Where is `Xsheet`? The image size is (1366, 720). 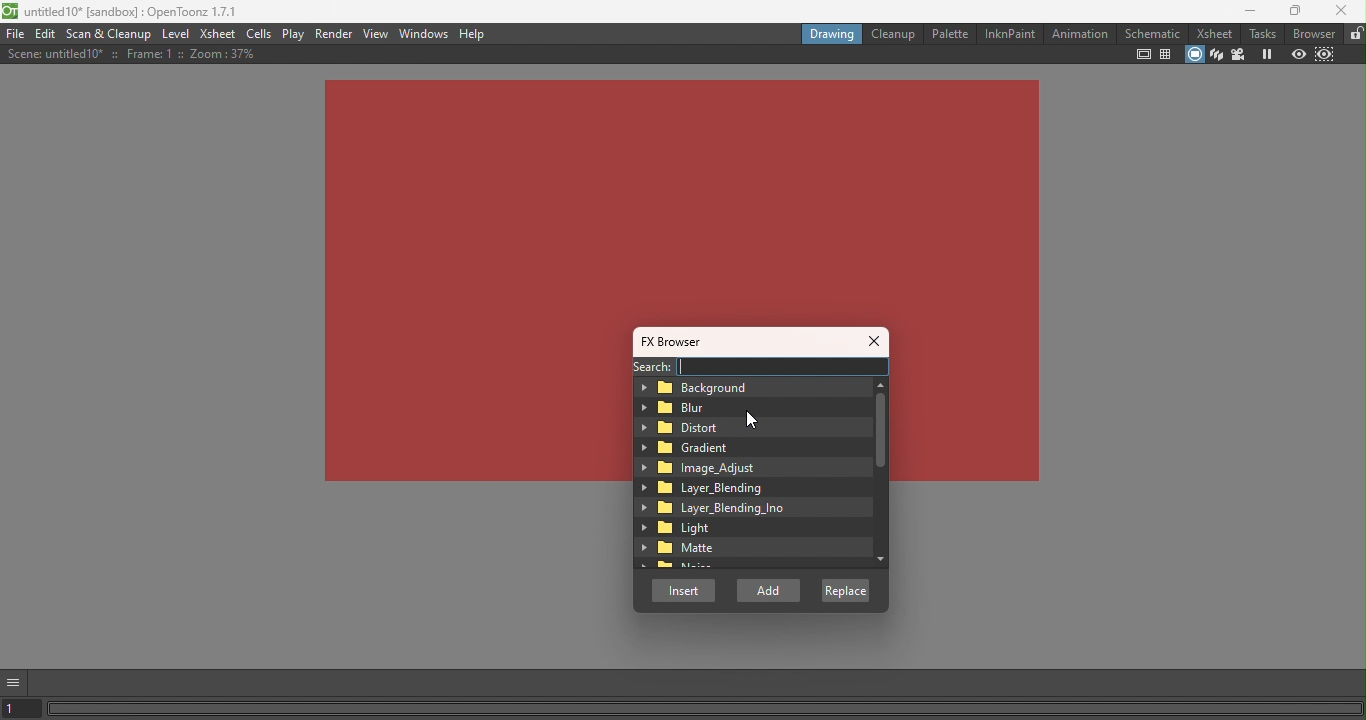 Xsheet is located at coordinates (219, 33).